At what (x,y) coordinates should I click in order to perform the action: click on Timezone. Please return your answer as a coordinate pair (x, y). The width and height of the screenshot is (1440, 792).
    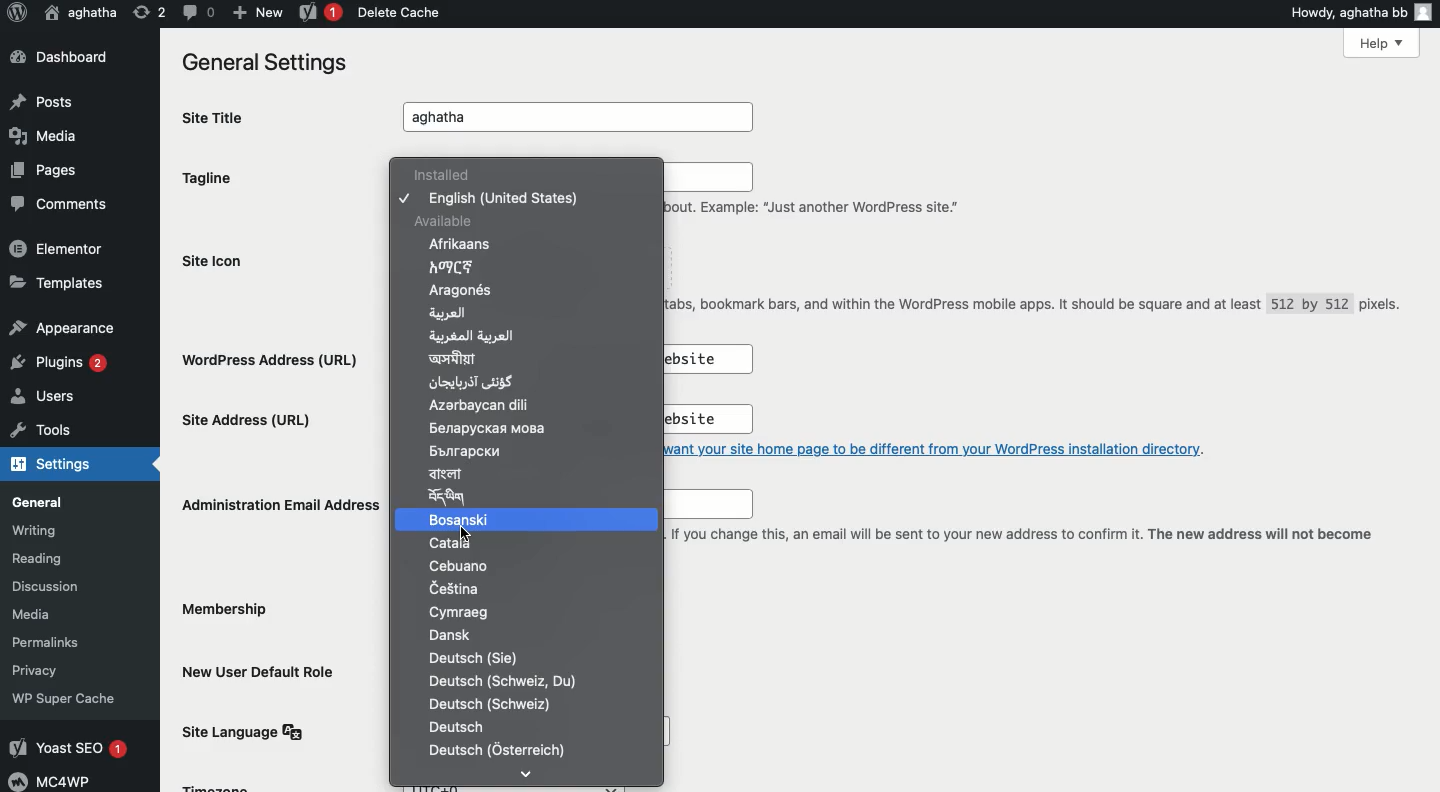
    Looking at the image, I should click on (218, 786).